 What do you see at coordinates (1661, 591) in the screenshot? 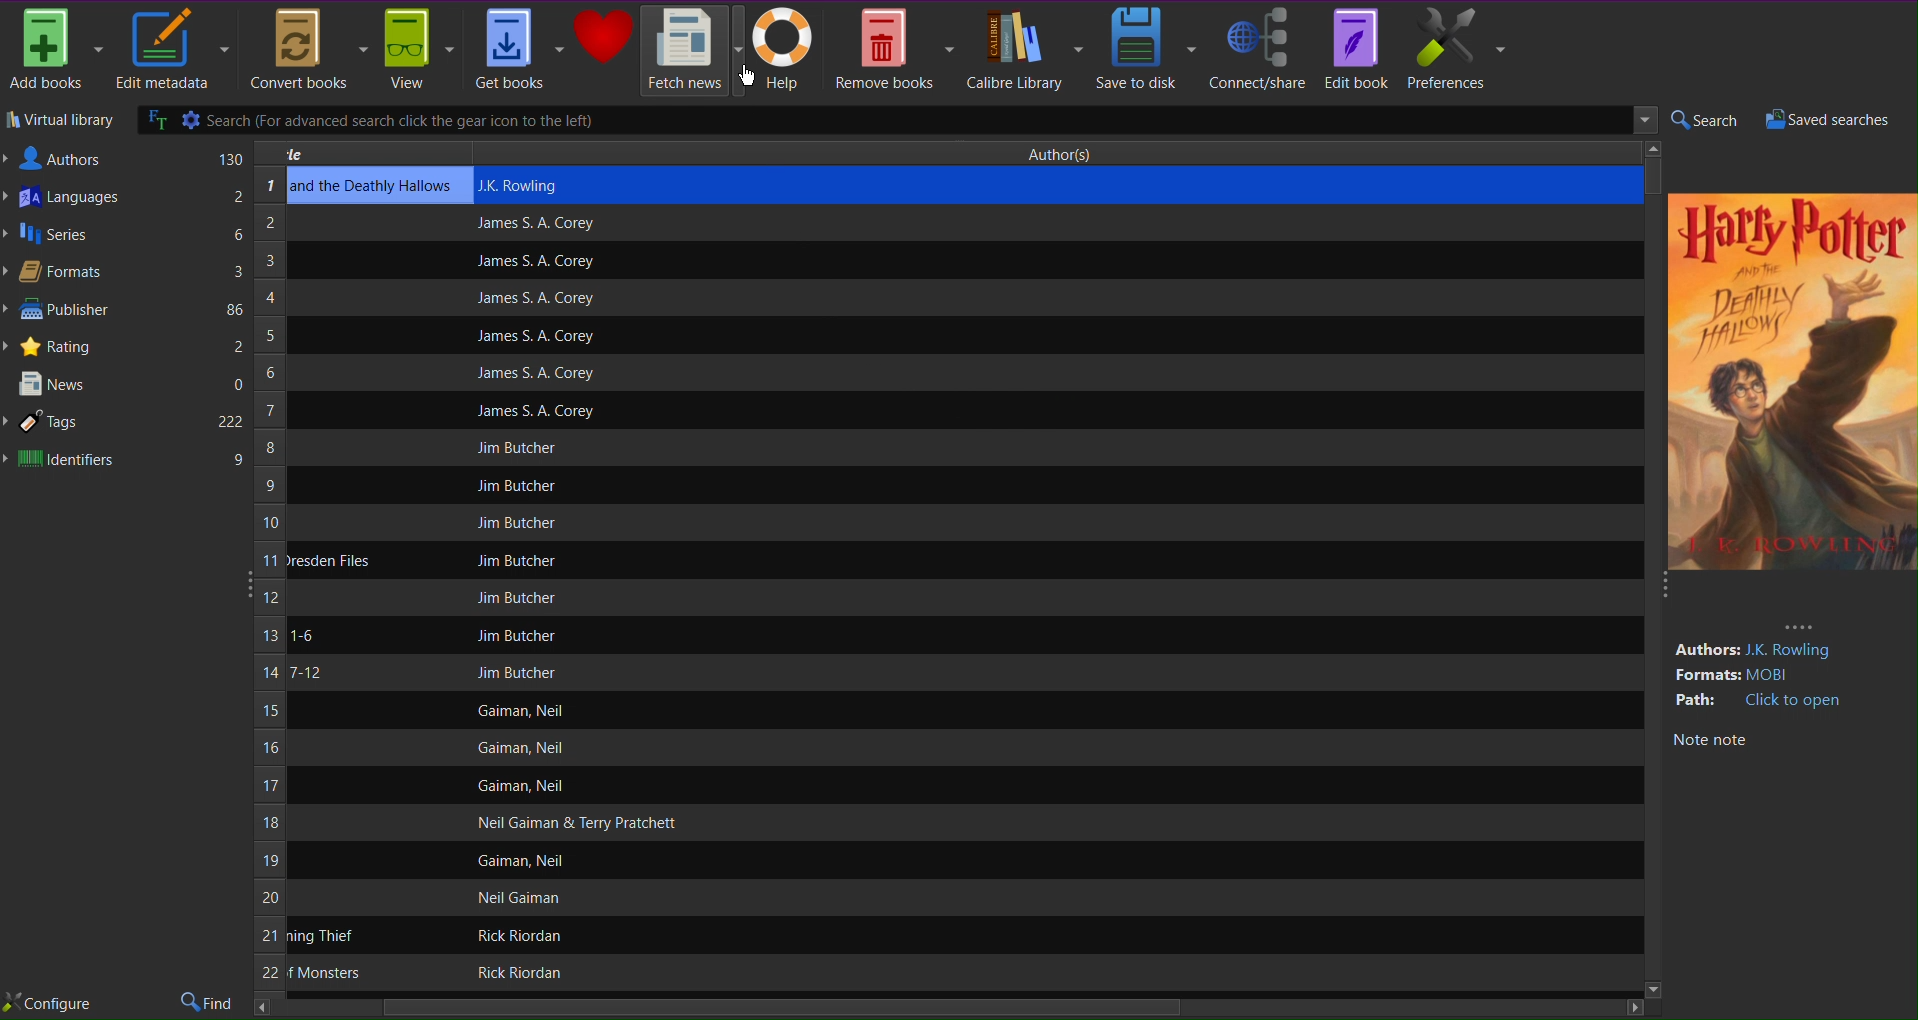
I see `close collapse` at bounding box center [1661, 591].